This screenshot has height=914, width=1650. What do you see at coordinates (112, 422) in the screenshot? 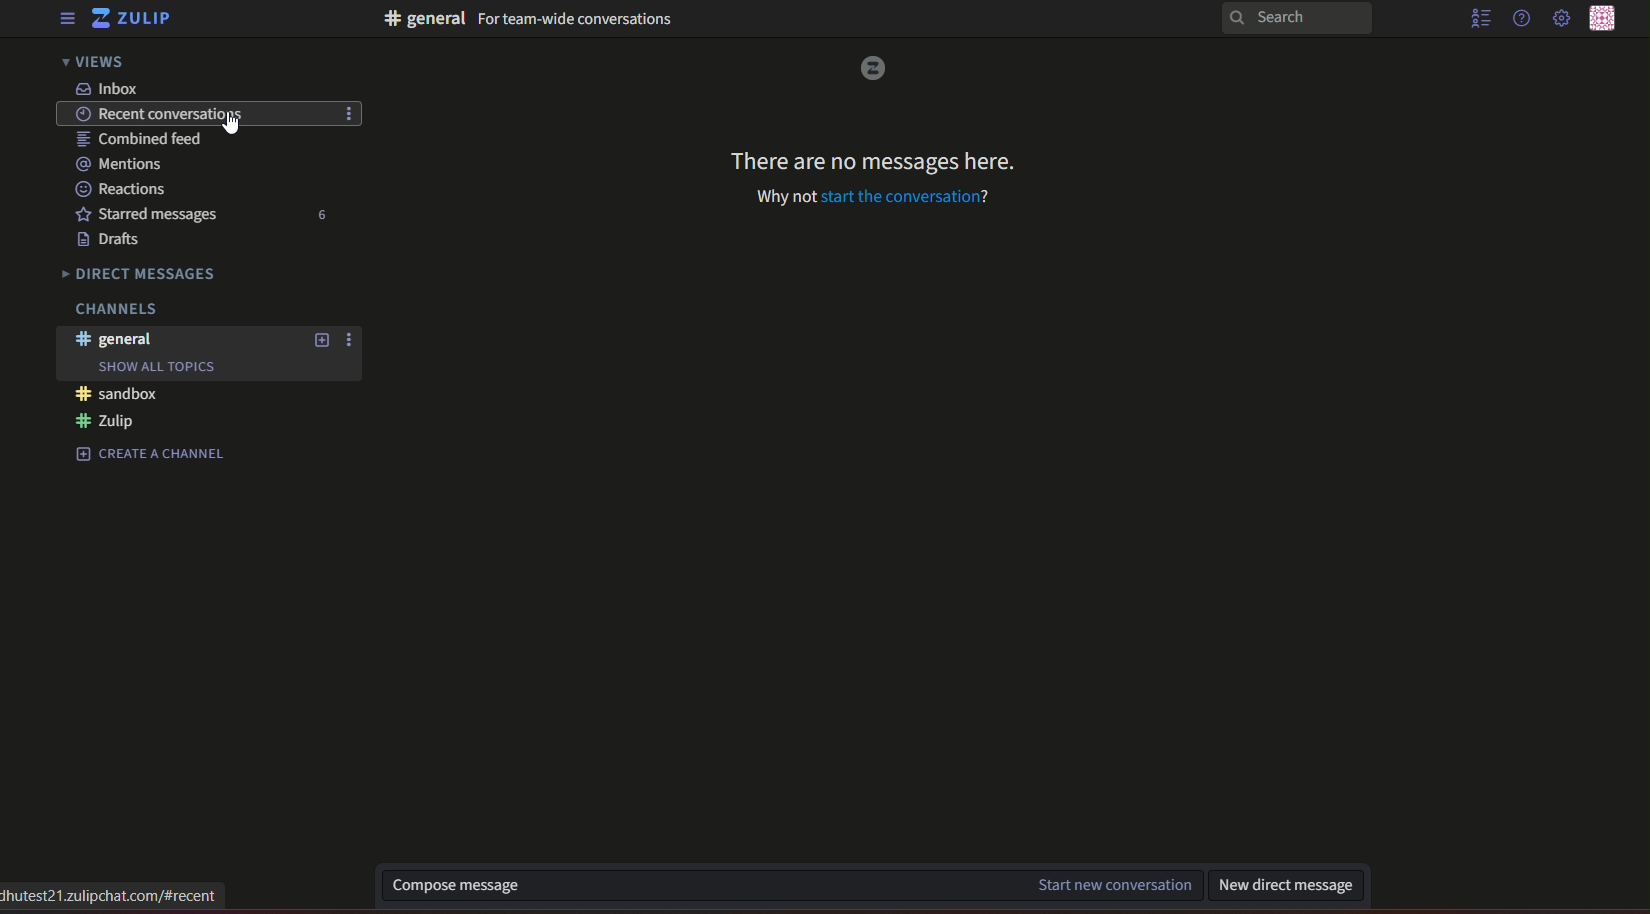
I see `#zulip` at bounding box center [112, 422].